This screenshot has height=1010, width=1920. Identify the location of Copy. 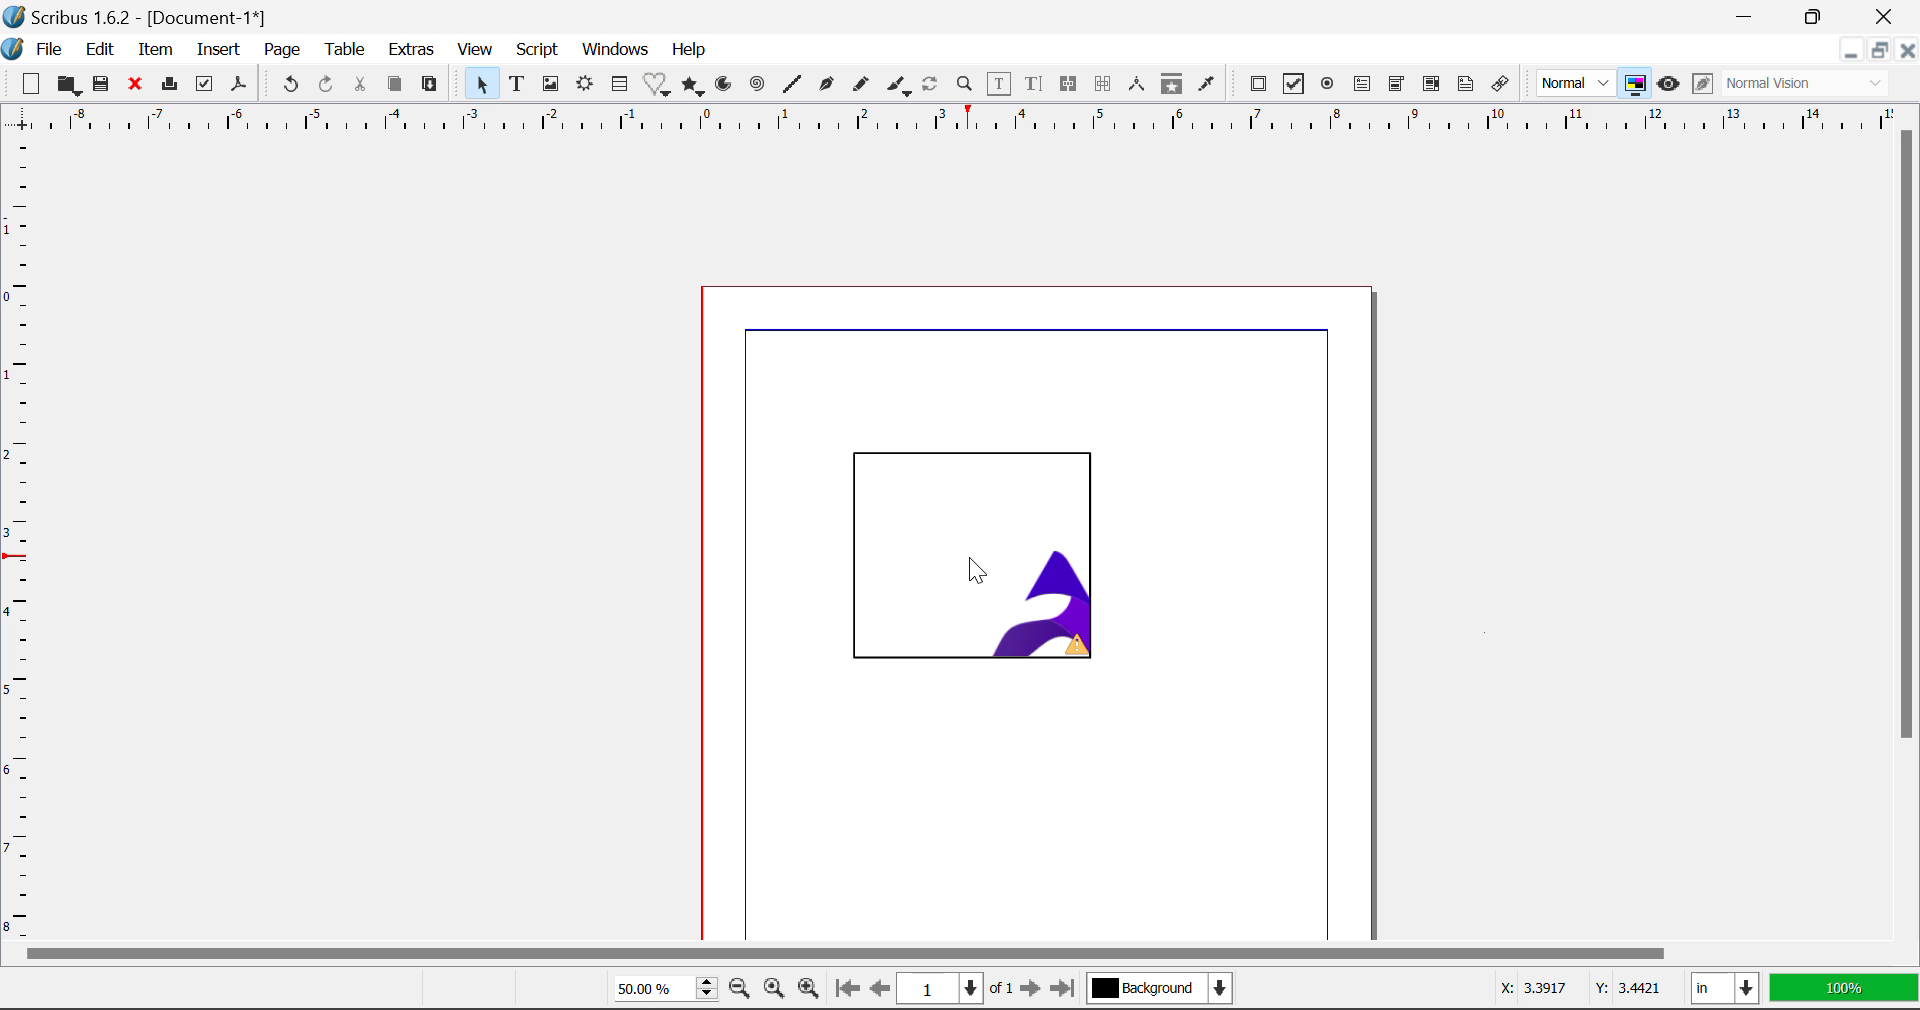
(394, 85).